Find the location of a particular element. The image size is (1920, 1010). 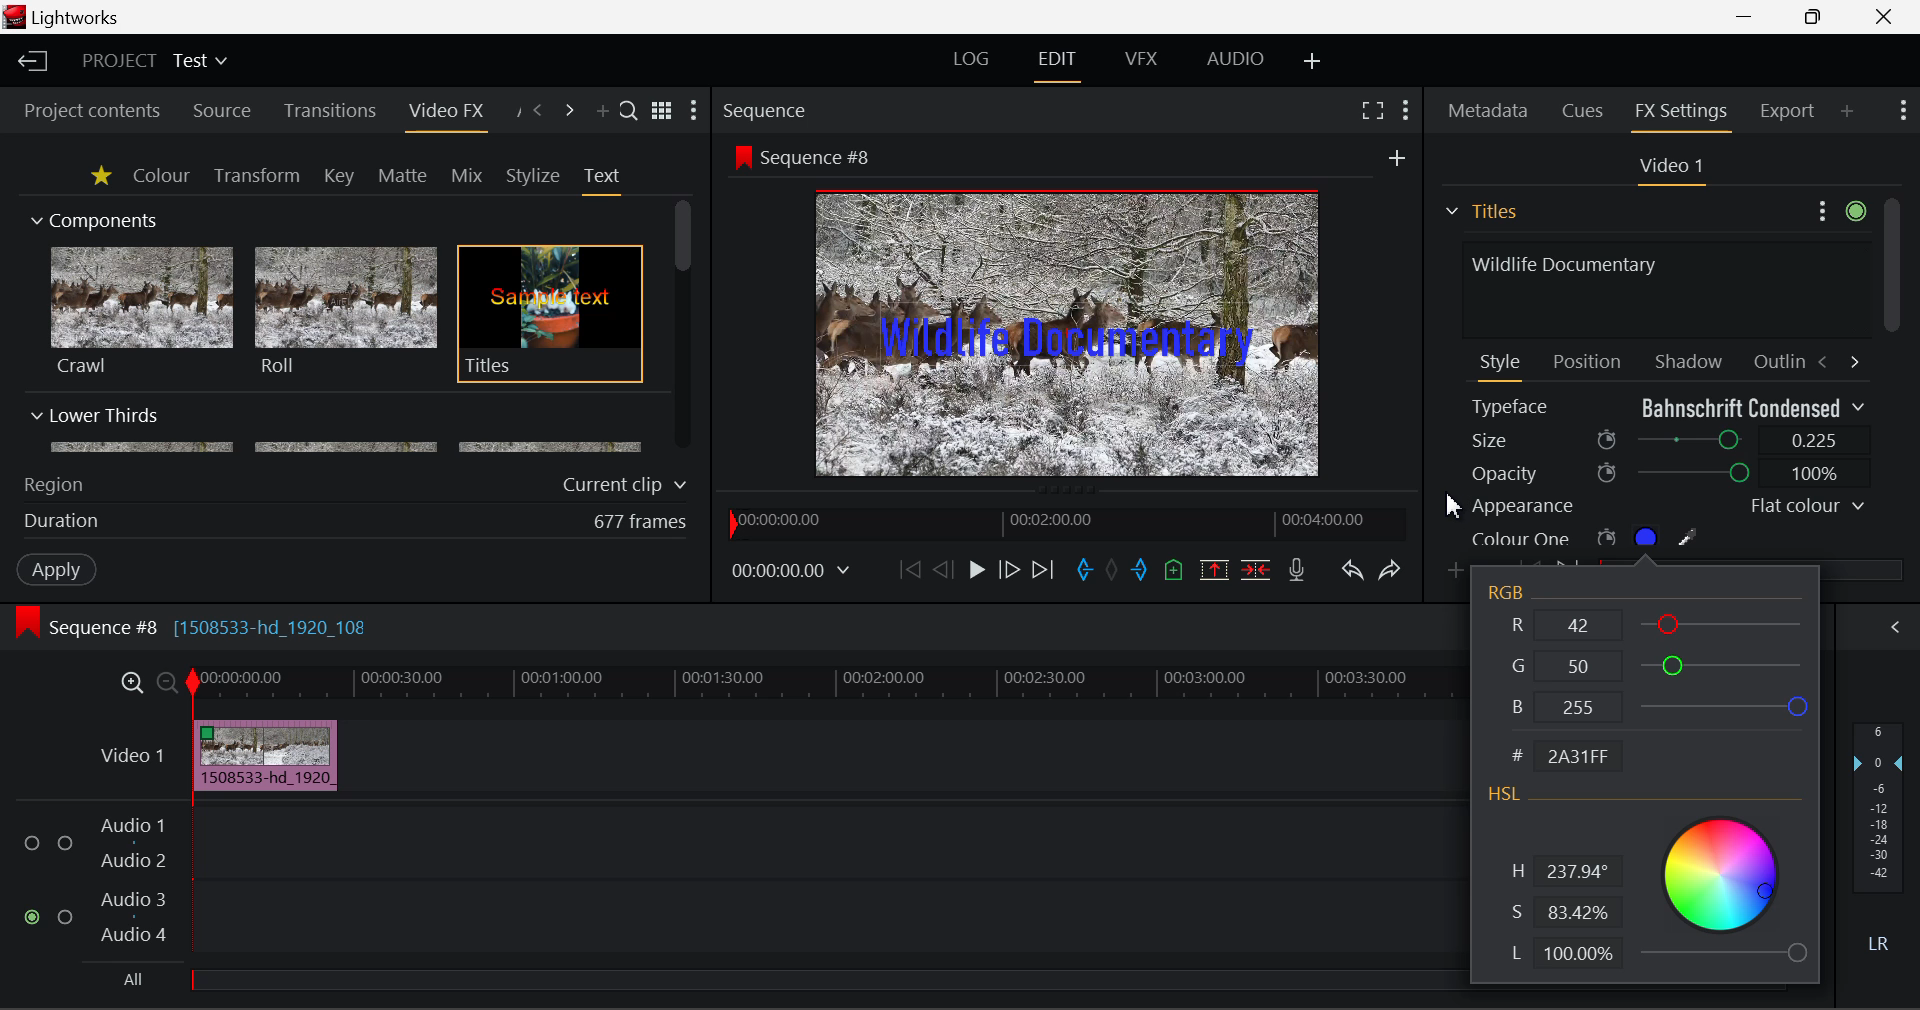

Audio 4 is located at coordinates (134, 933).